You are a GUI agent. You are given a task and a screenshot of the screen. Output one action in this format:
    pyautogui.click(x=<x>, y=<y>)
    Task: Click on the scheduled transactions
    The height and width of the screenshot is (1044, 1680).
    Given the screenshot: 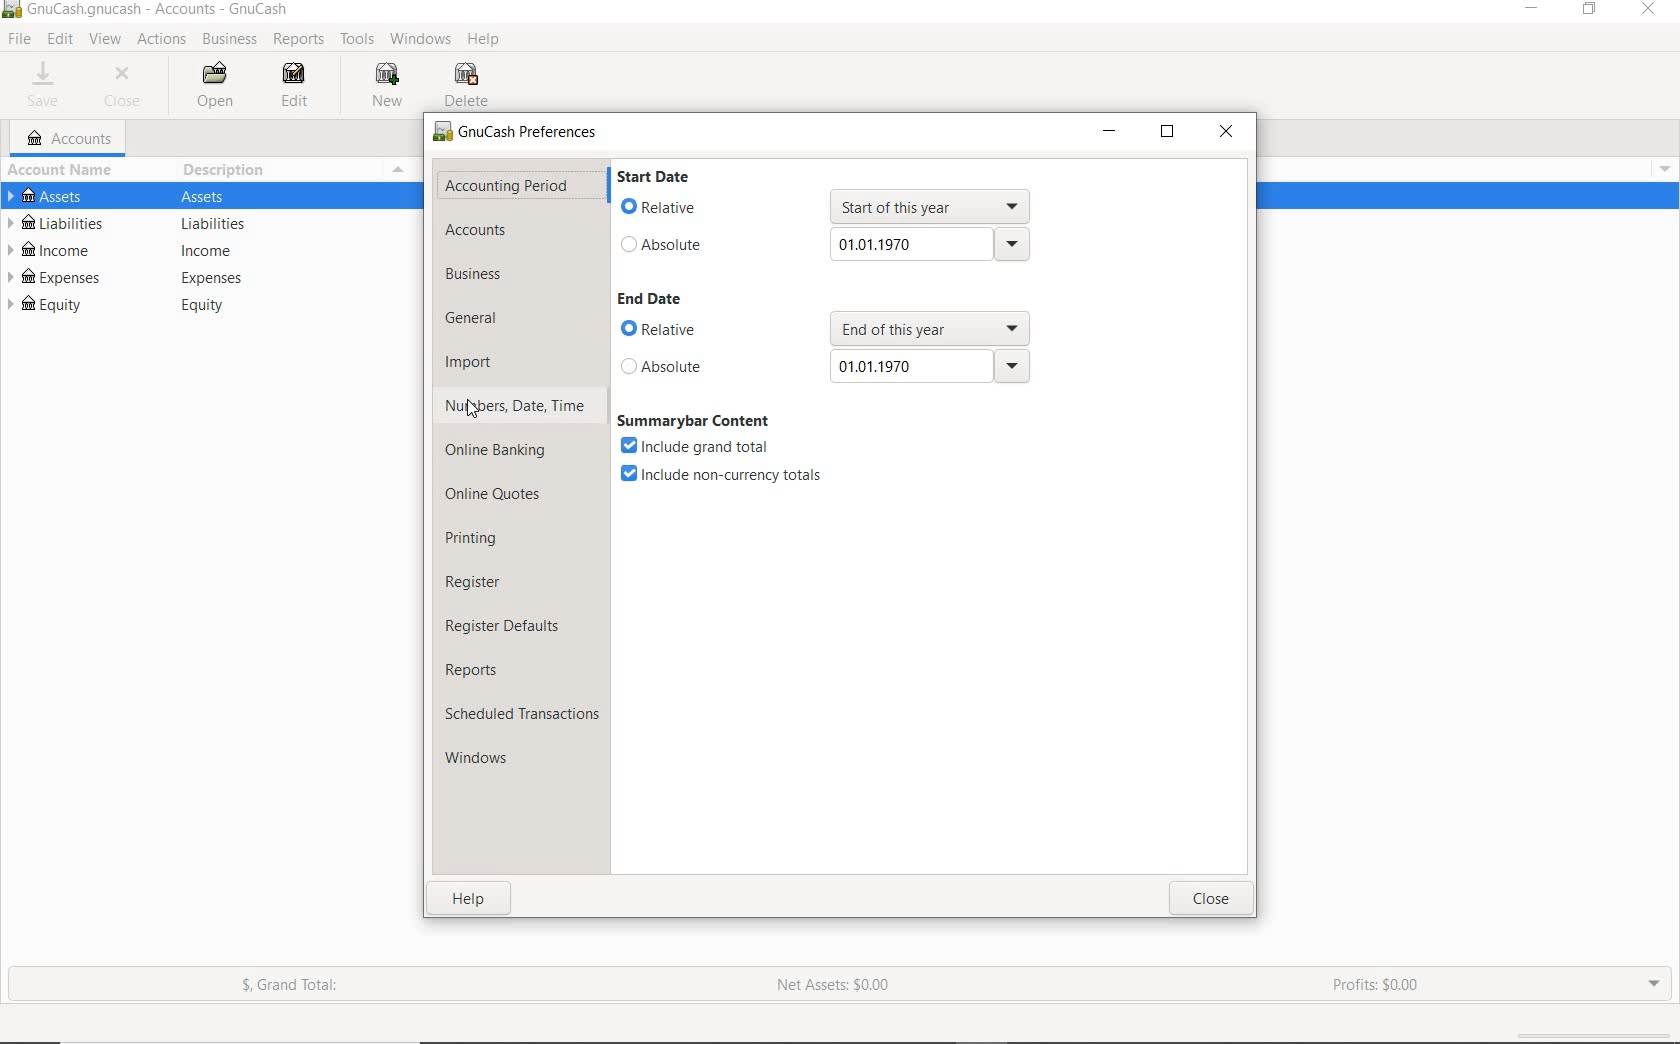 What is the action you would take?
    pyautogui.click(x=521, y=713)
    